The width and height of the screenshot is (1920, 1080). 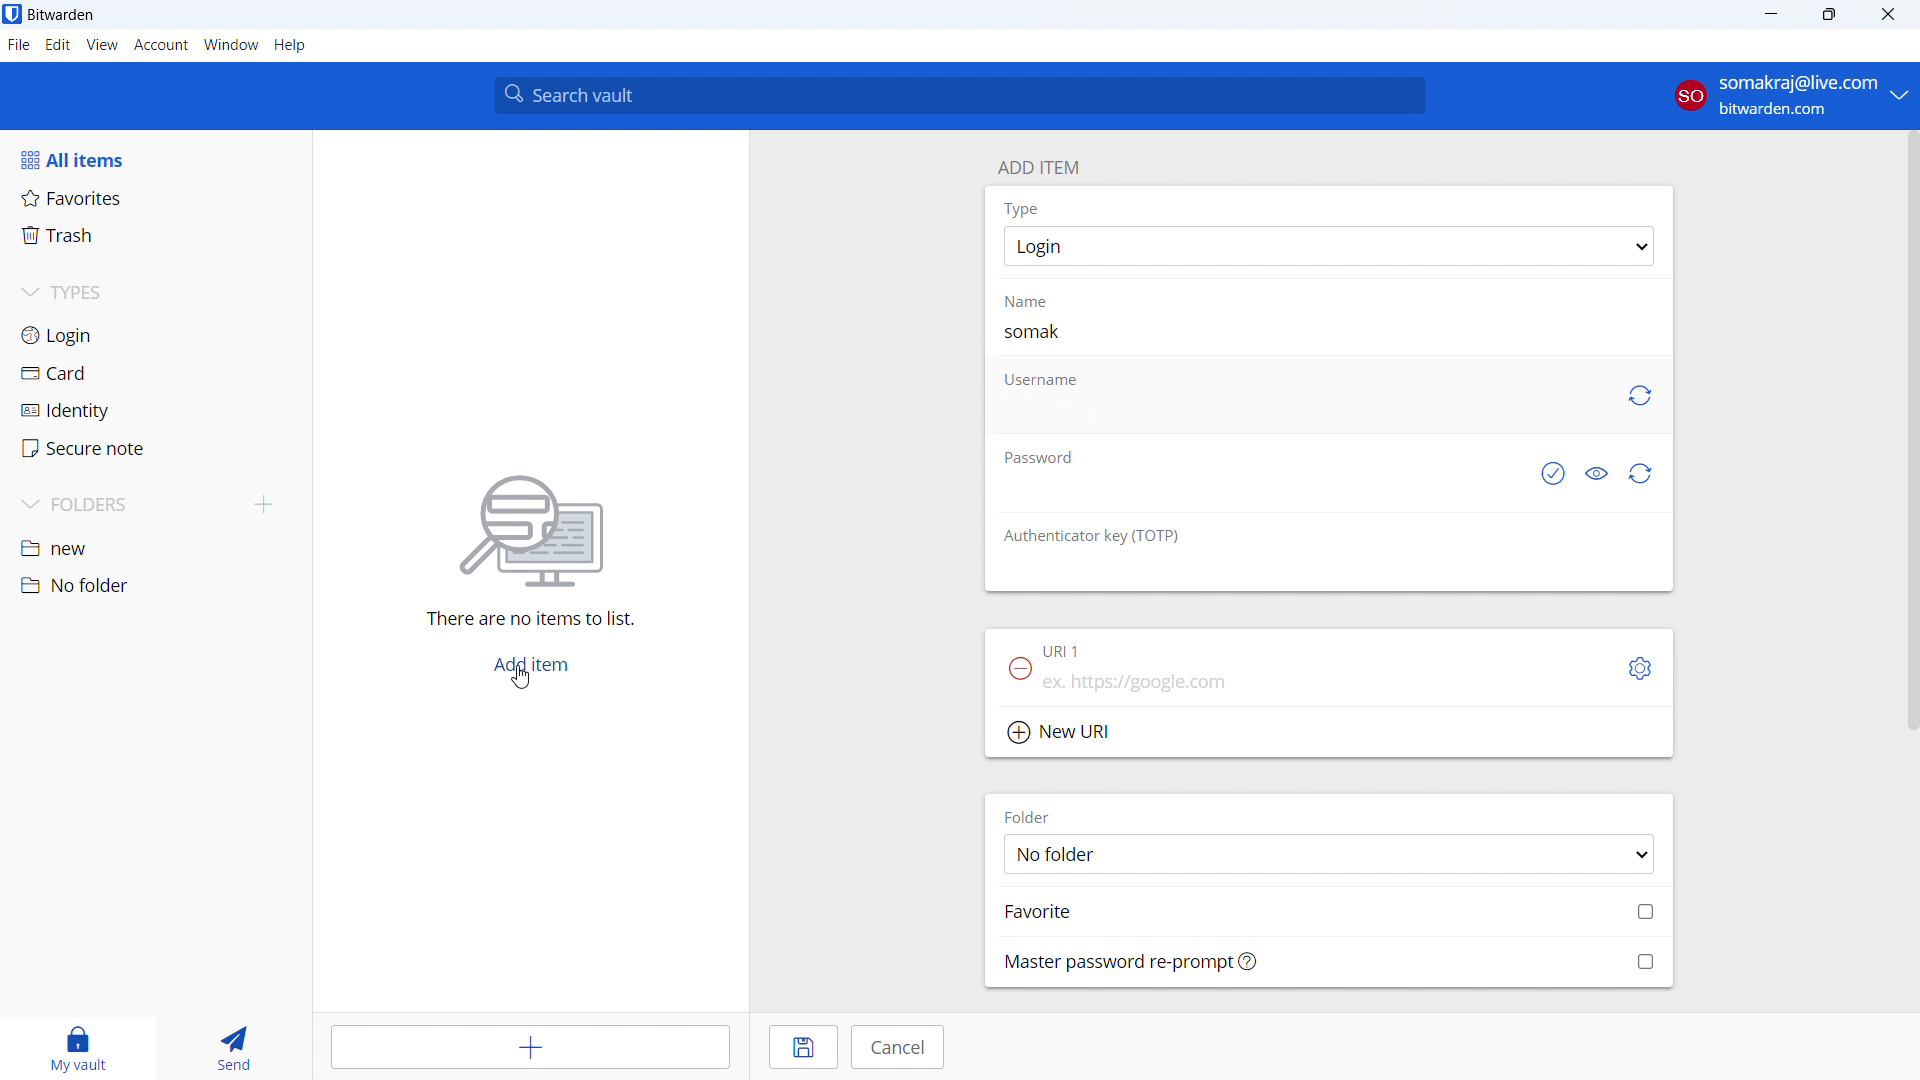 I want to click on folders, so click(x=126, y=505).